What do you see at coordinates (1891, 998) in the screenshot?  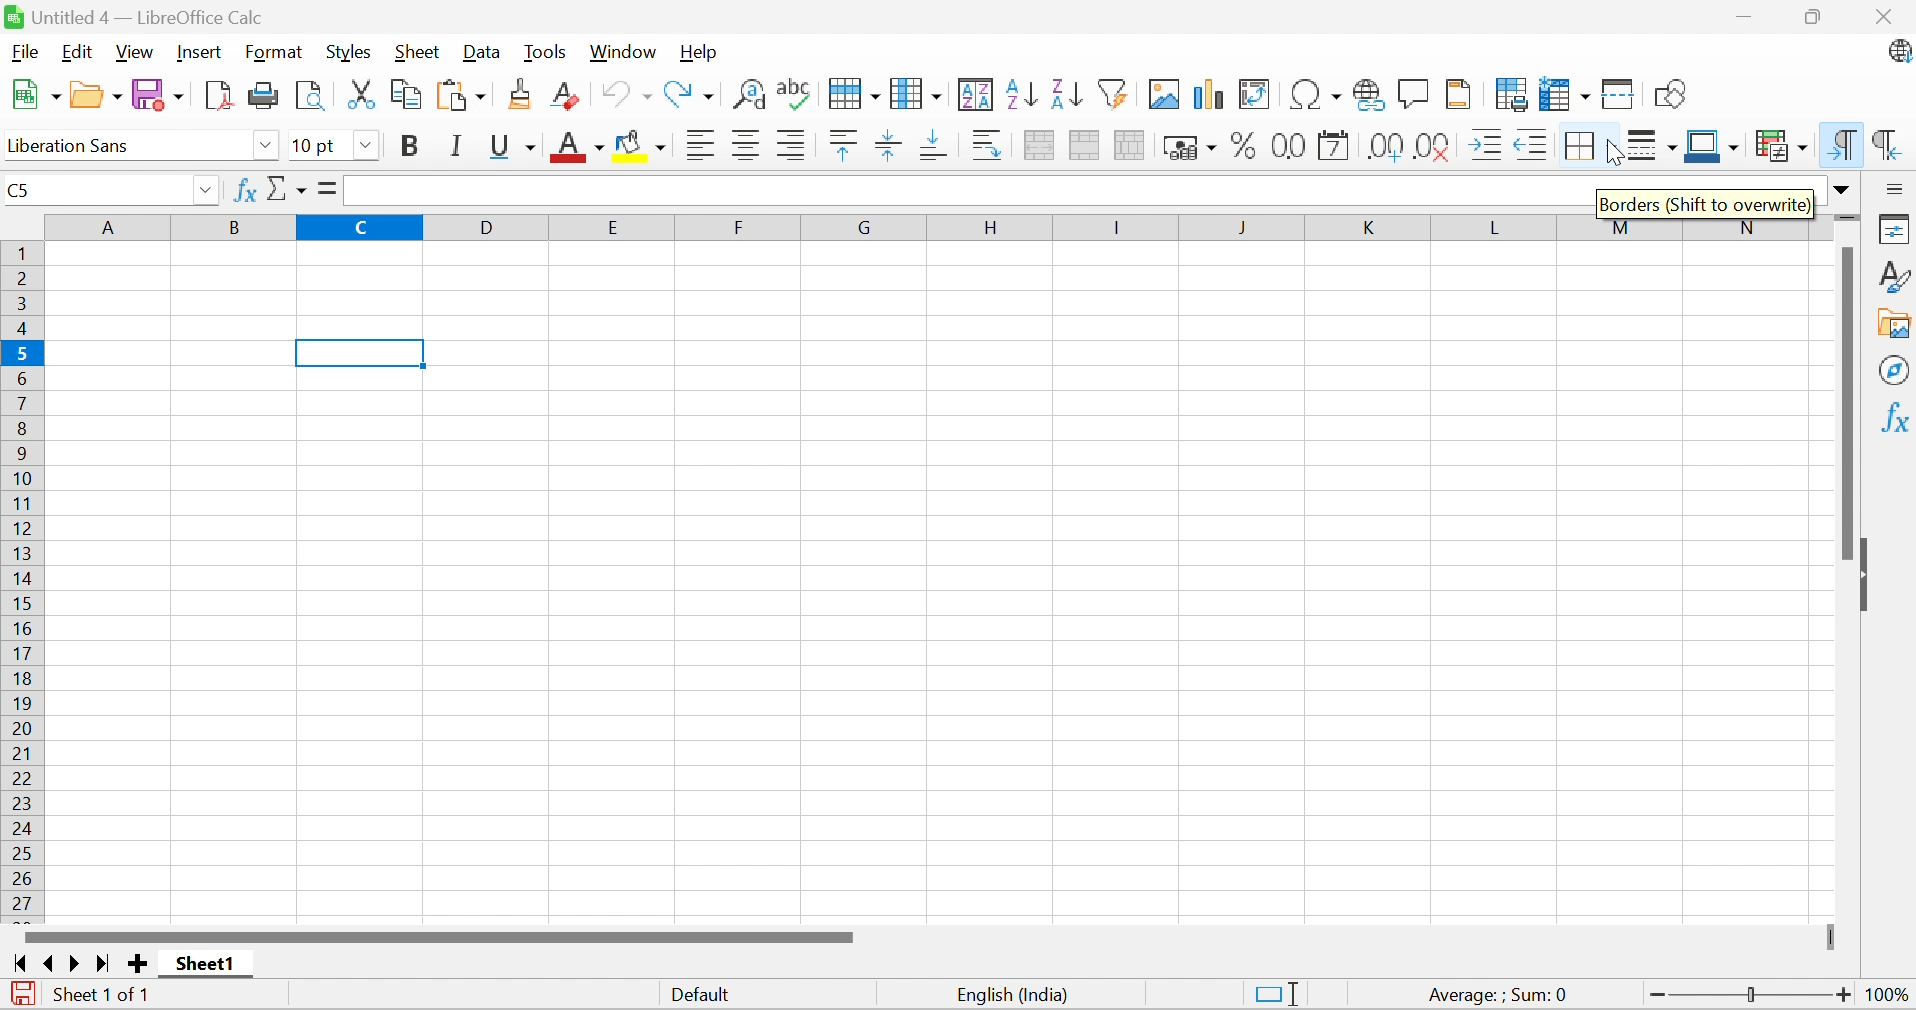 I see `100%` at bounding box center [1891, 998].